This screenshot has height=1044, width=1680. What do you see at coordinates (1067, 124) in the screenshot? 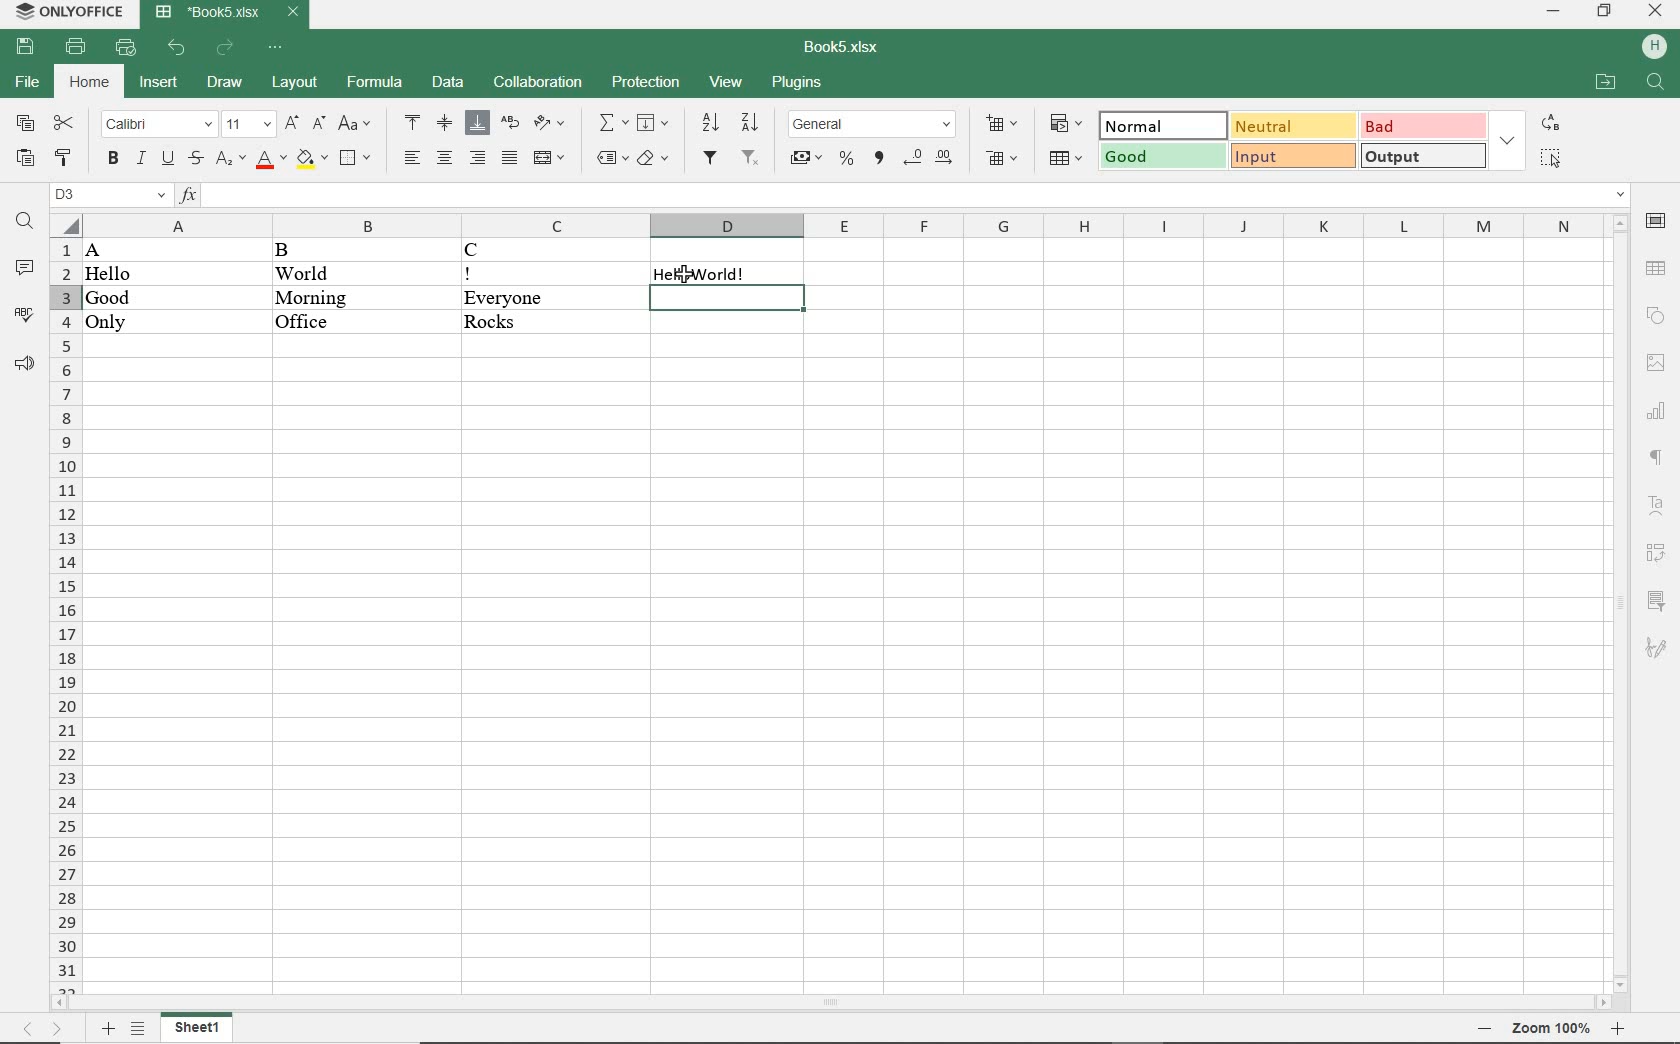
I see `CONDITIONAL FORMATTING` at bounding box center [1067, 124].